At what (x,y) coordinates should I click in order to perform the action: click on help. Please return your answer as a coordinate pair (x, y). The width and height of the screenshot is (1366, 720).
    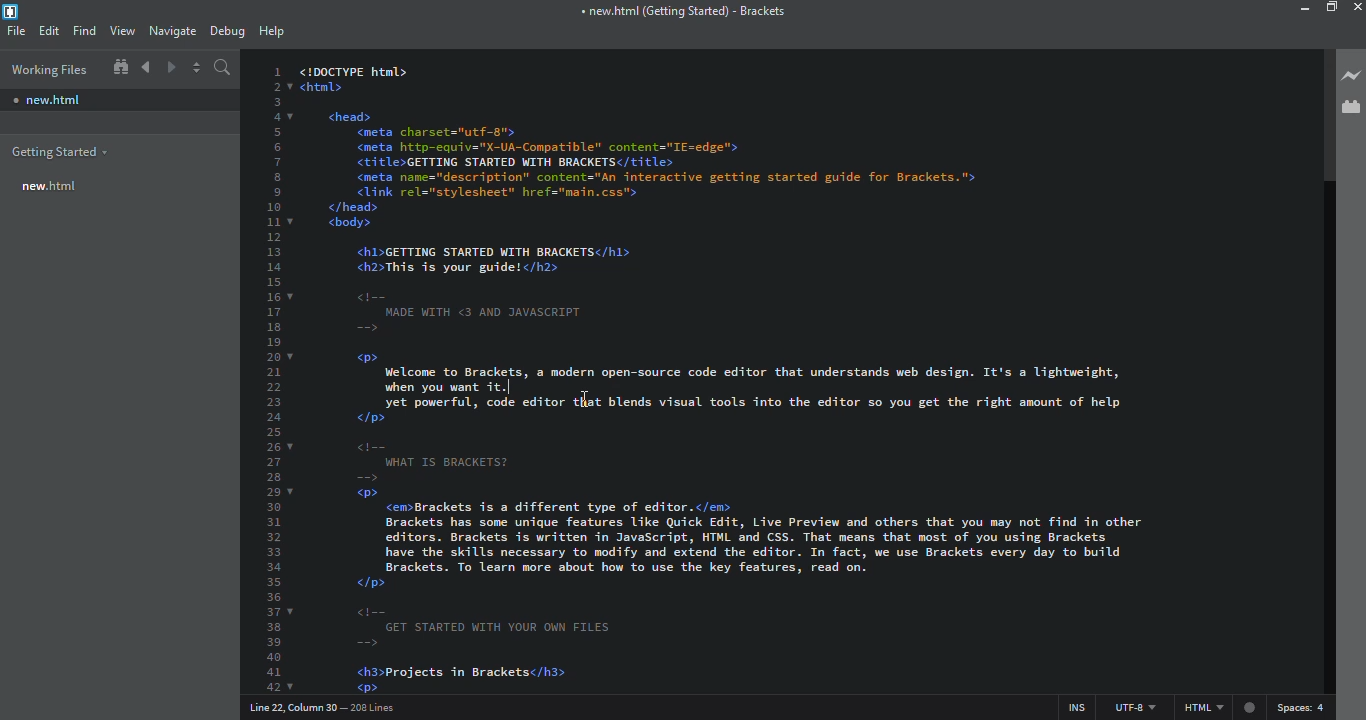
    Looking at the image, I should click on (270, 30).